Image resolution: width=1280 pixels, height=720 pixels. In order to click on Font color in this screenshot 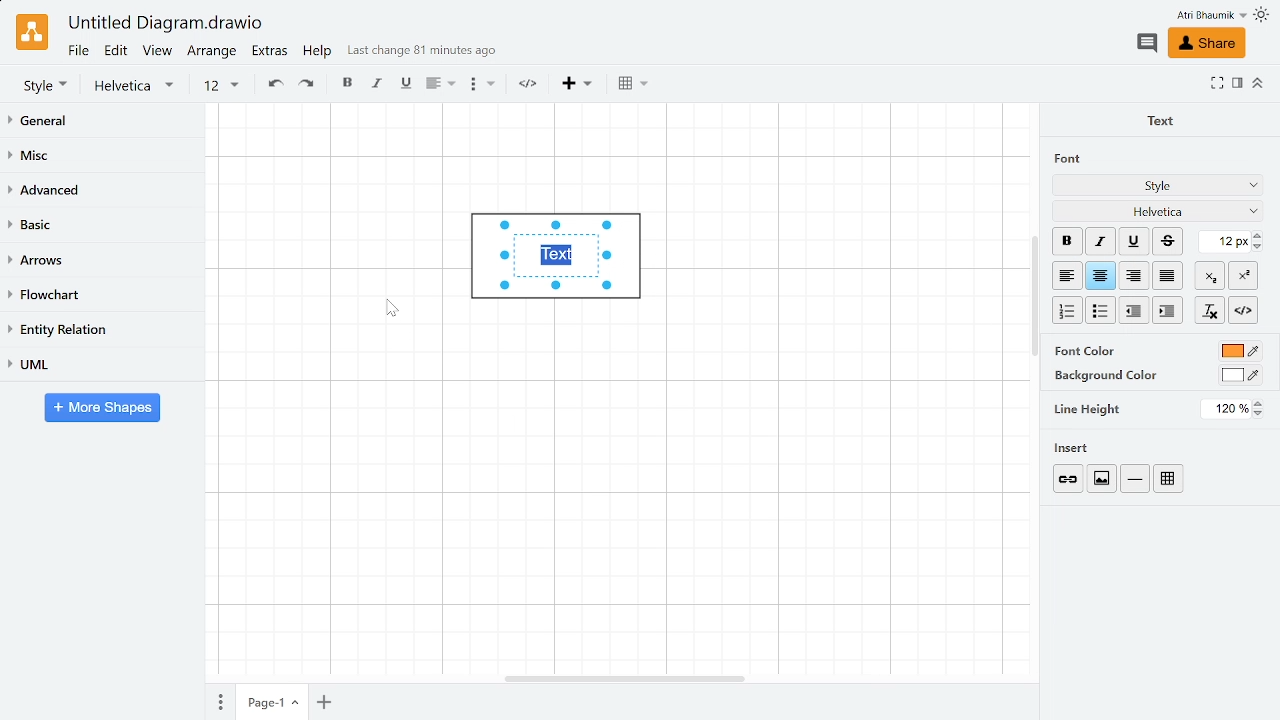, I will do `click(1239, 352)`.